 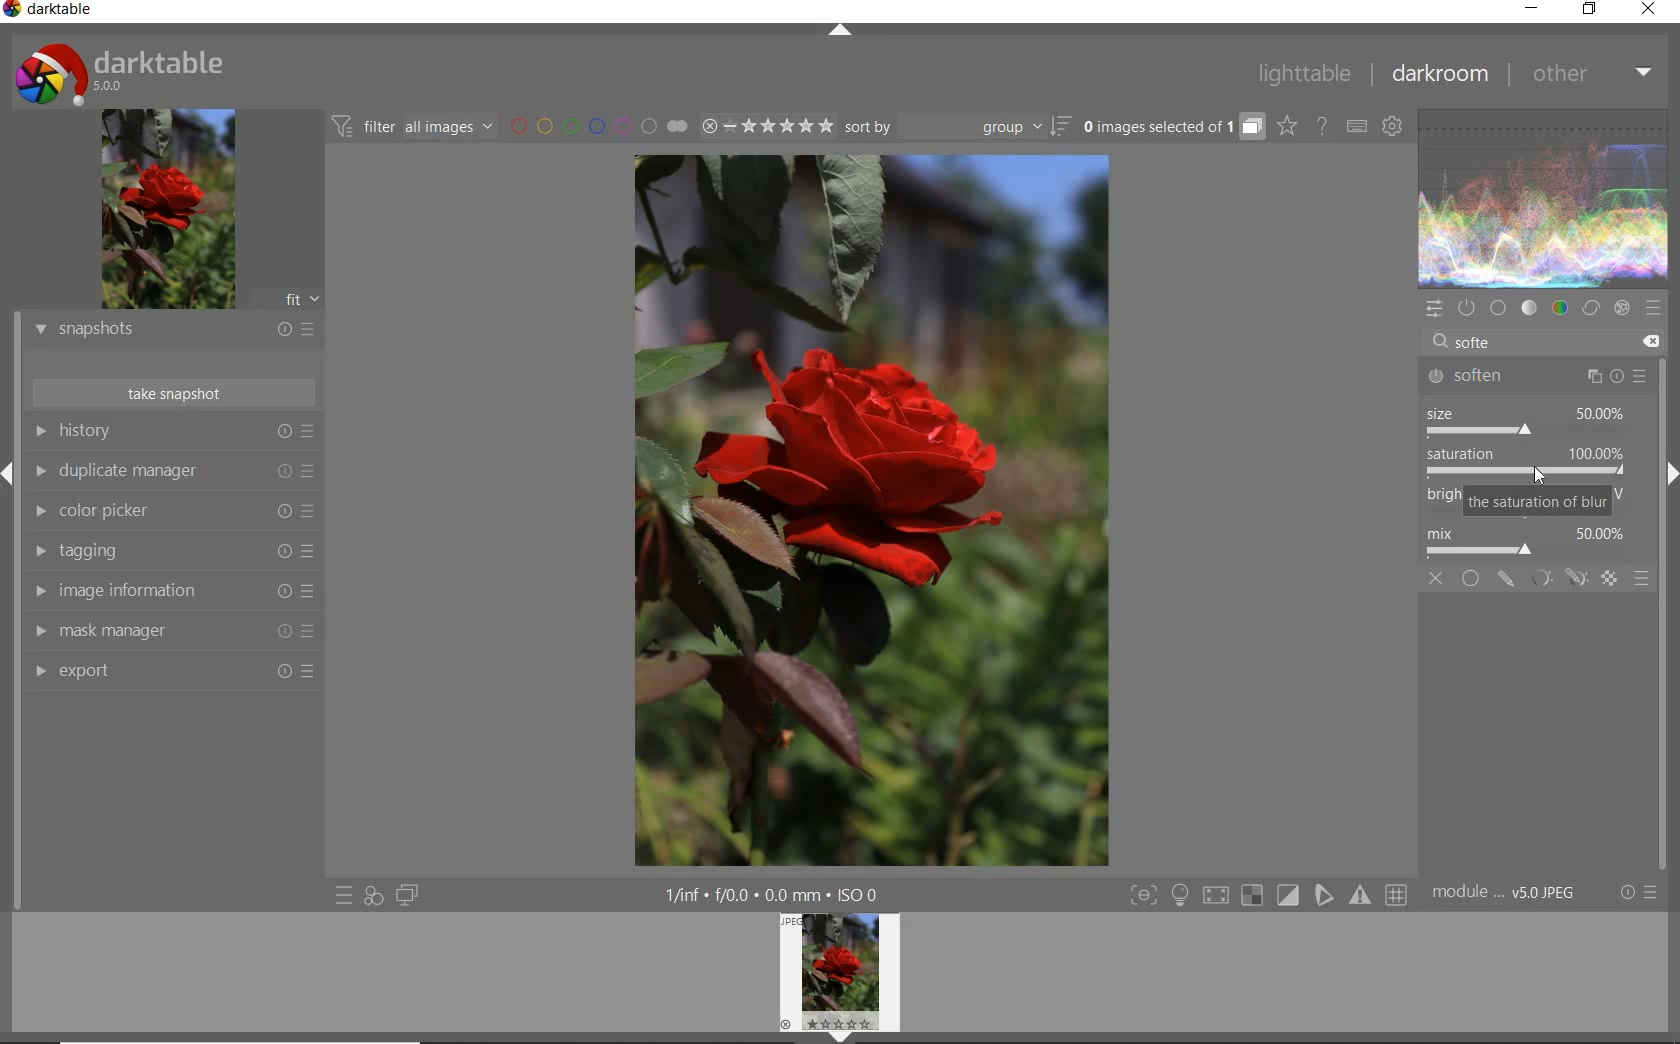 What do you see at coordinates (1542, 198) in the screenshot?
I see `waveform` at bounding box center [1542, 198].